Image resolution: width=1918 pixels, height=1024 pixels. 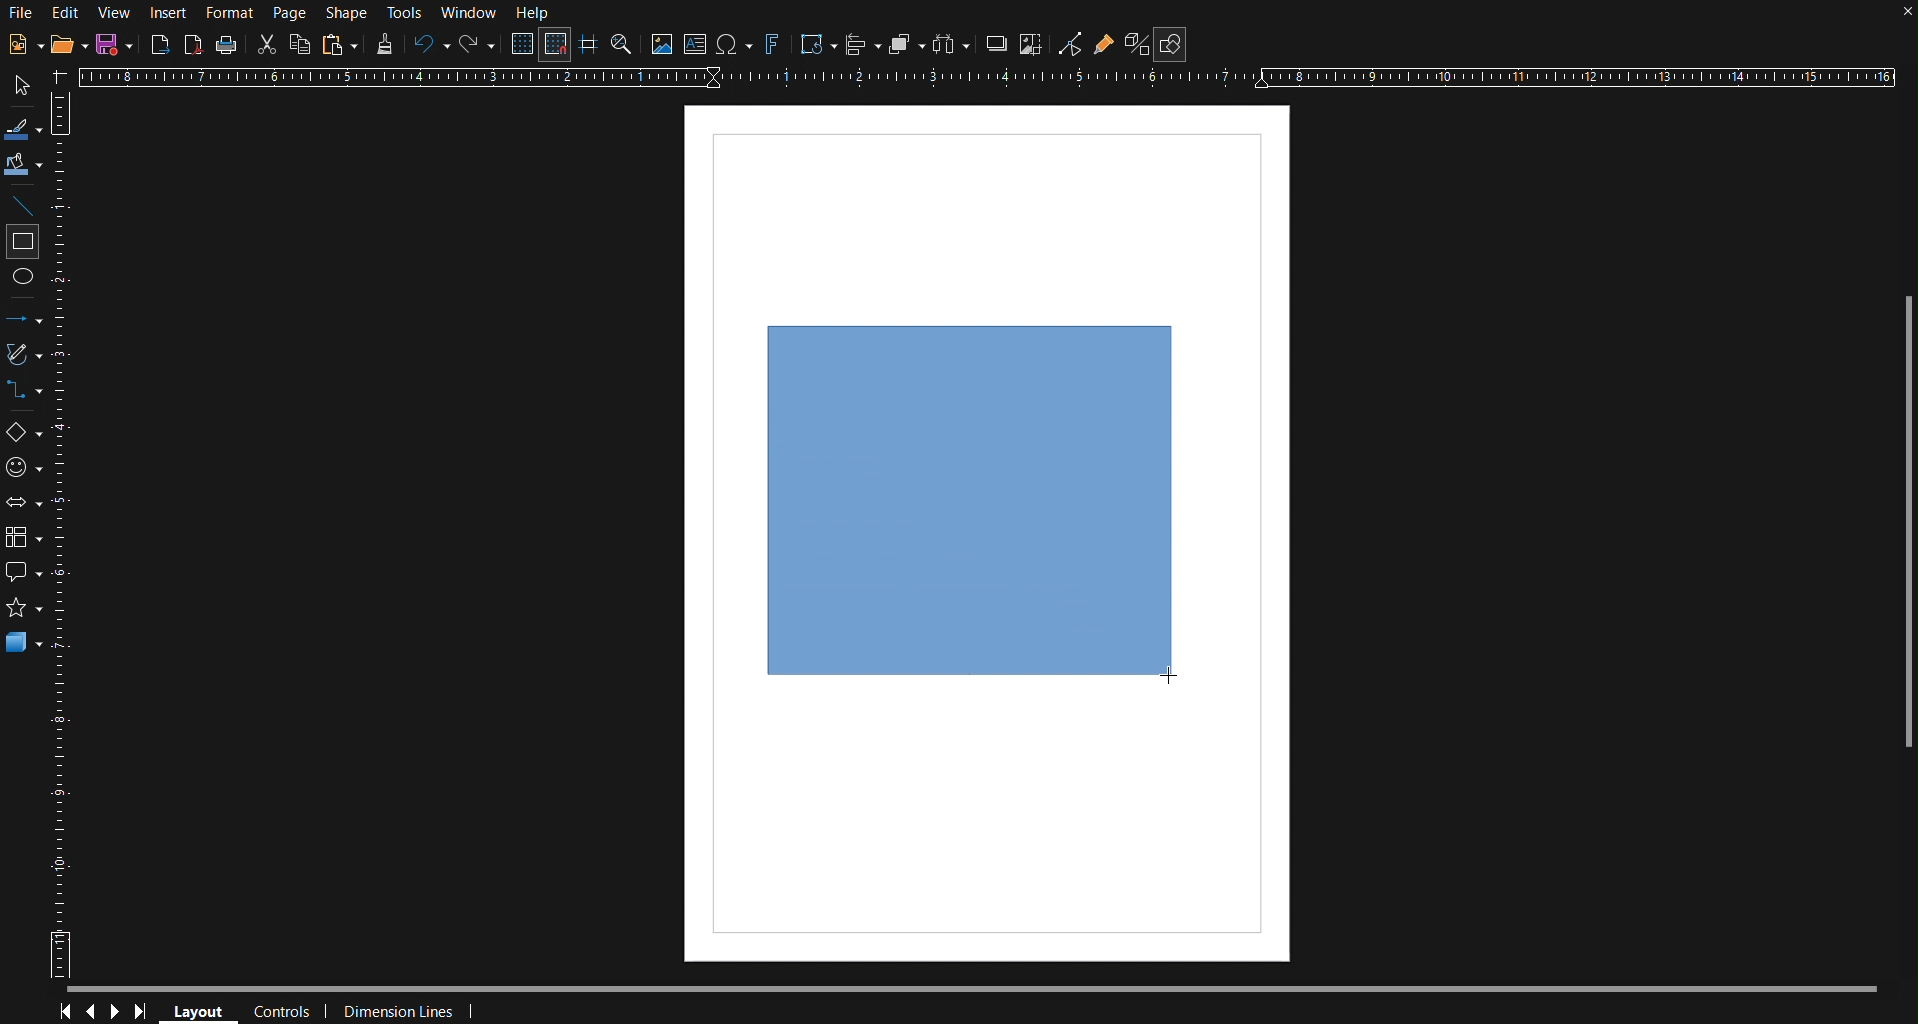 What do you see at coordinates (863, 44) in the screenshot?
I see `Align Objects` at bounding box center [863, 44].